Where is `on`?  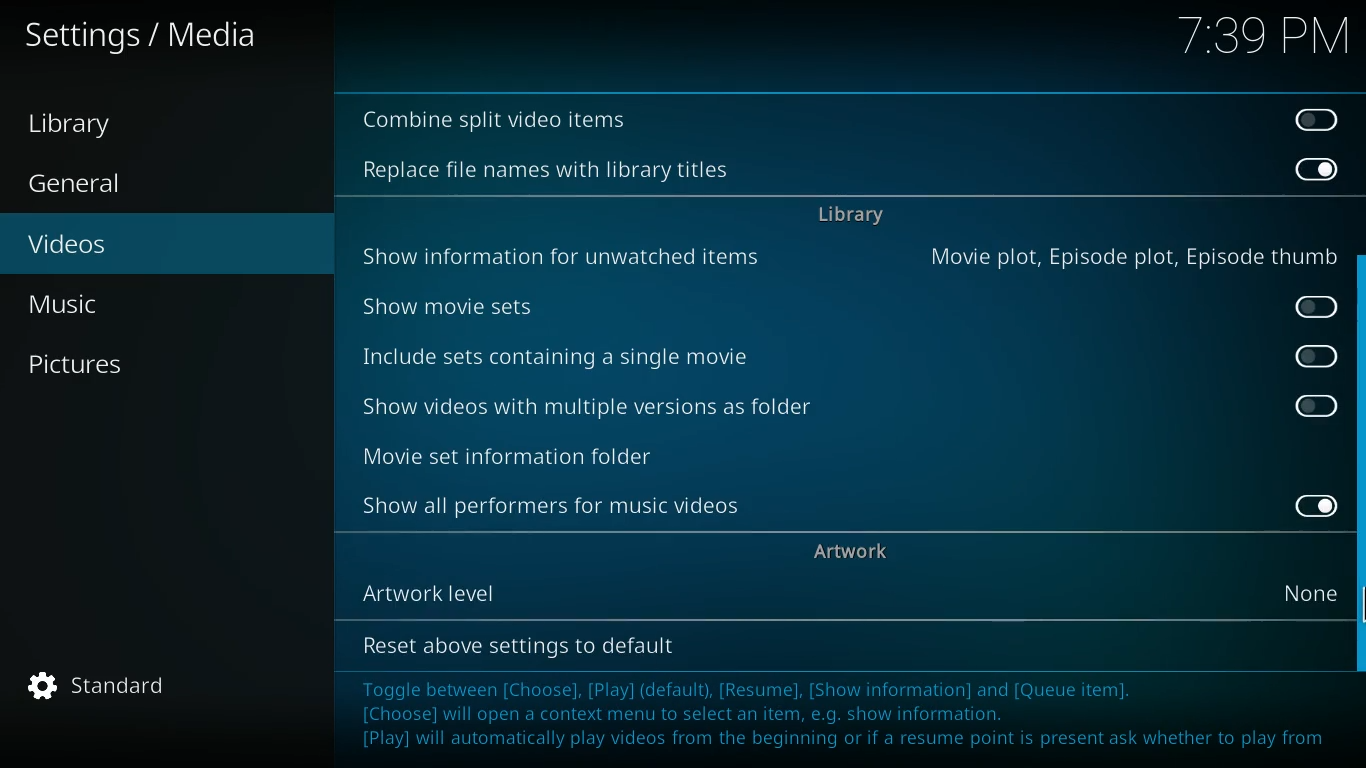
on is located at coordinates (1308, 505).